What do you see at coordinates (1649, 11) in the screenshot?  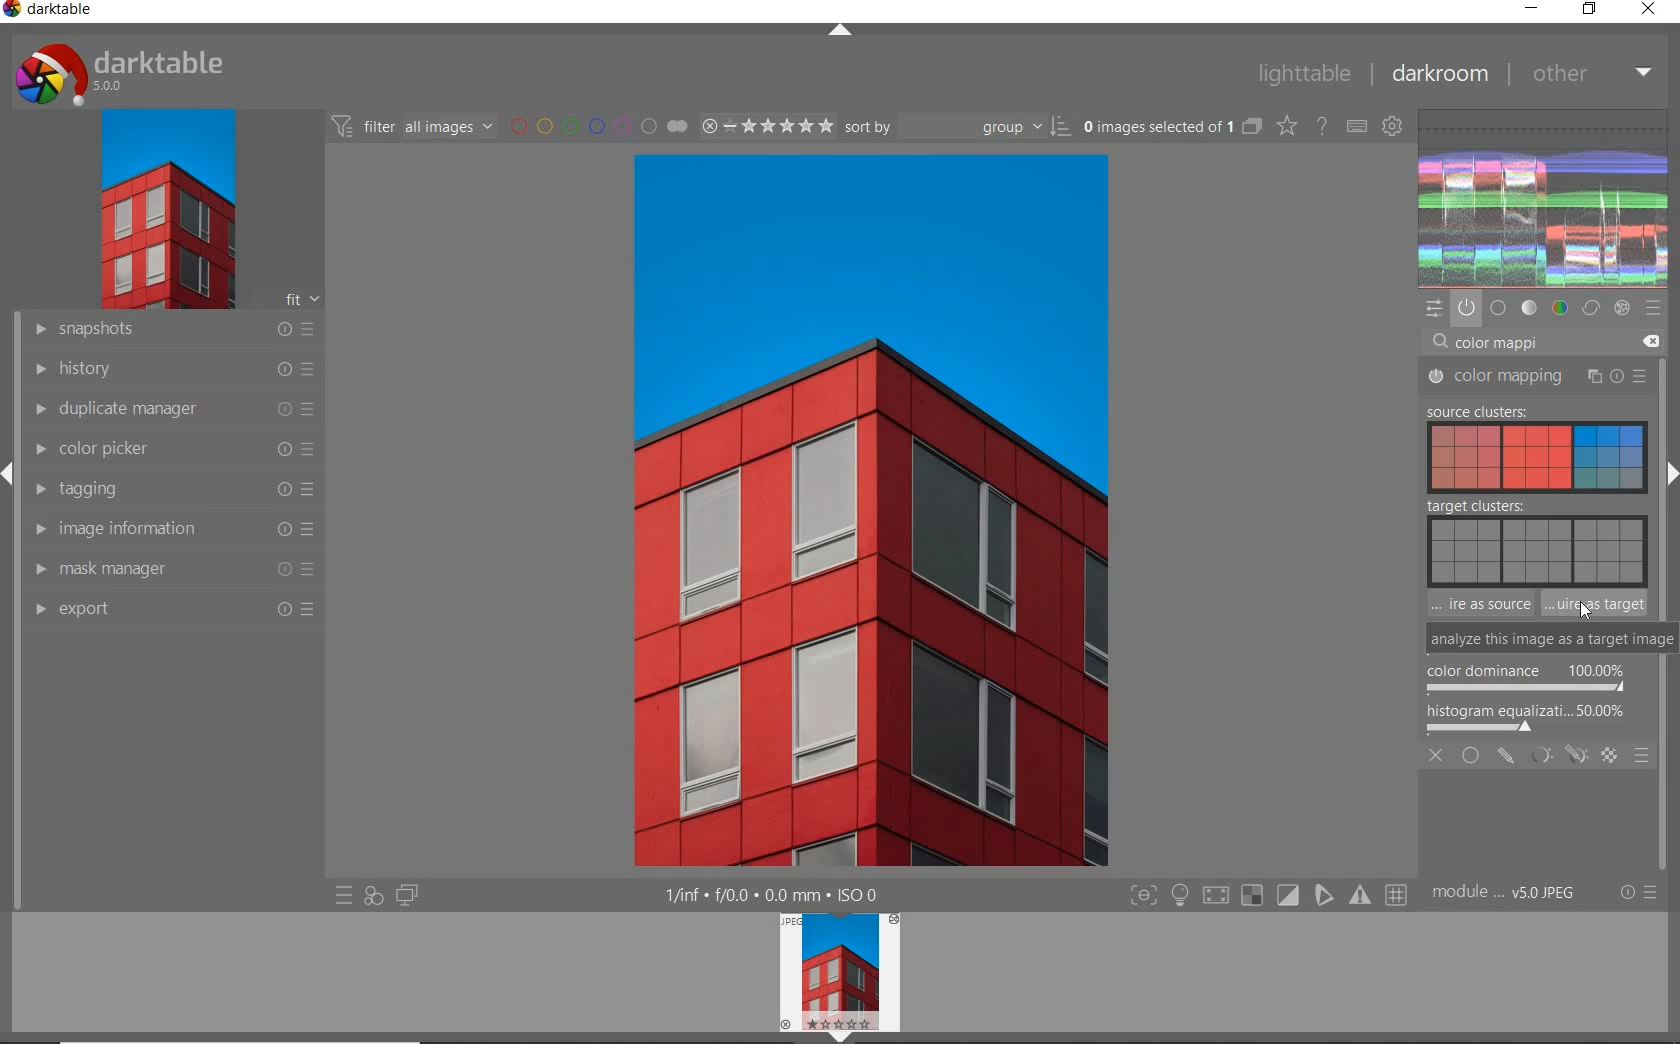 I see `close` at bounding box center [1649, 11].